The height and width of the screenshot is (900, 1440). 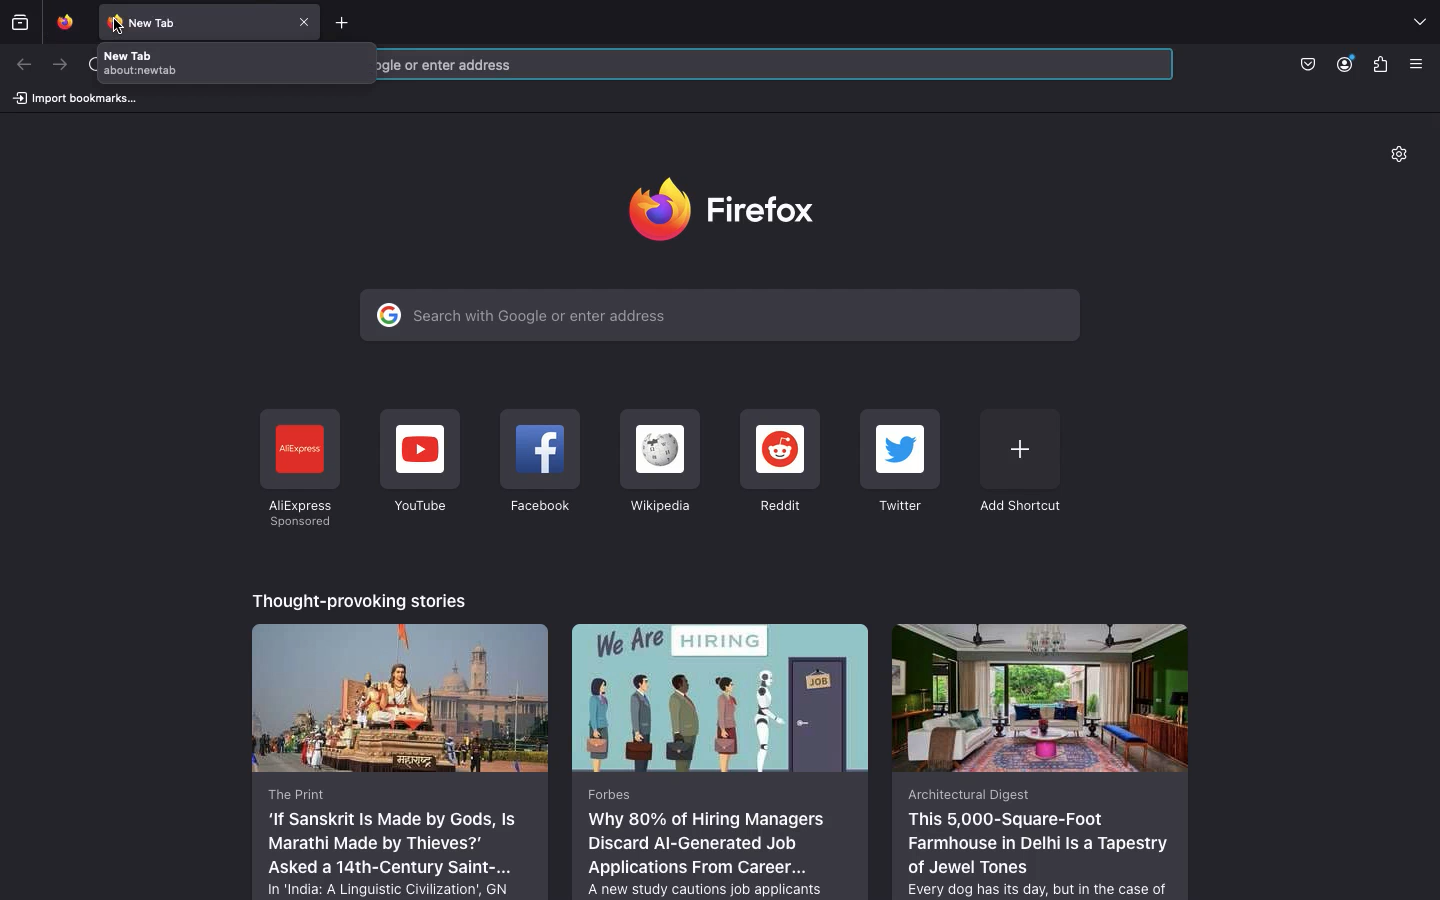 What do you see at coordinates (1406, 158) in the screenshot?
I see `Personalize New Tab` at bounding box center [1406, 158].